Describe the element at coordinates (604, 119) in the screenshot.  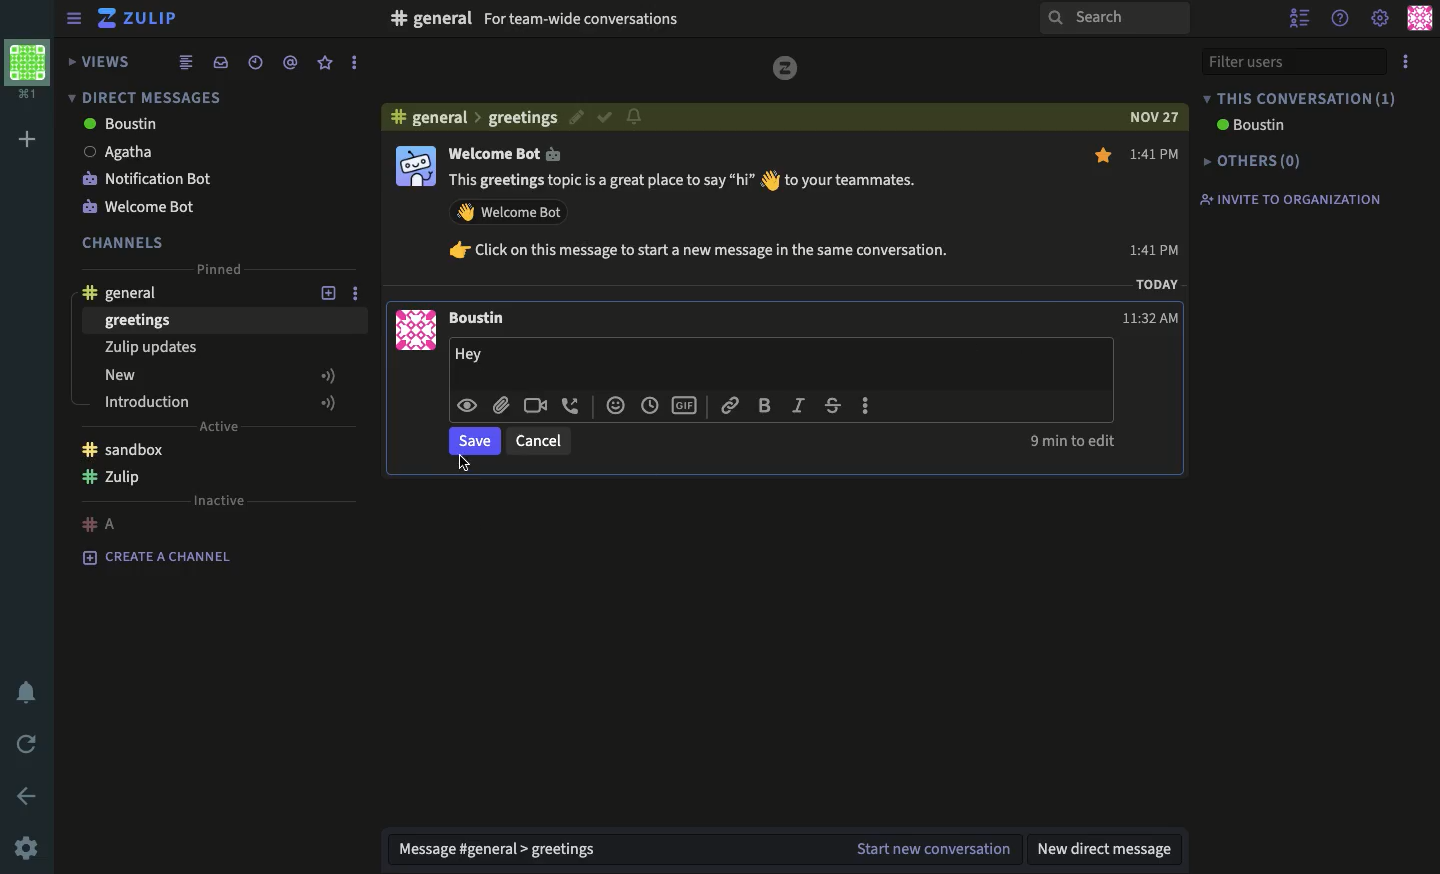
I see `confirm` at that location.